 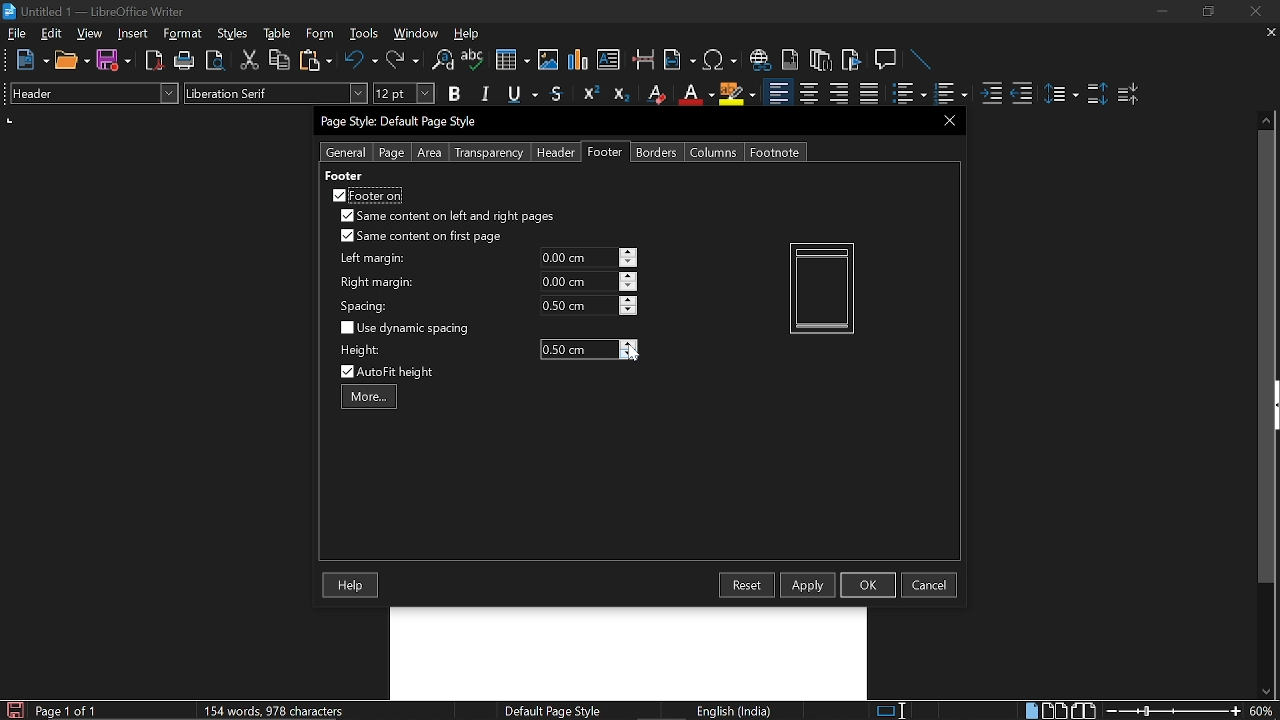 What do you see at coordinates (347, 152) in the screenshot?
I see `General` at bounding box center [347, 152].